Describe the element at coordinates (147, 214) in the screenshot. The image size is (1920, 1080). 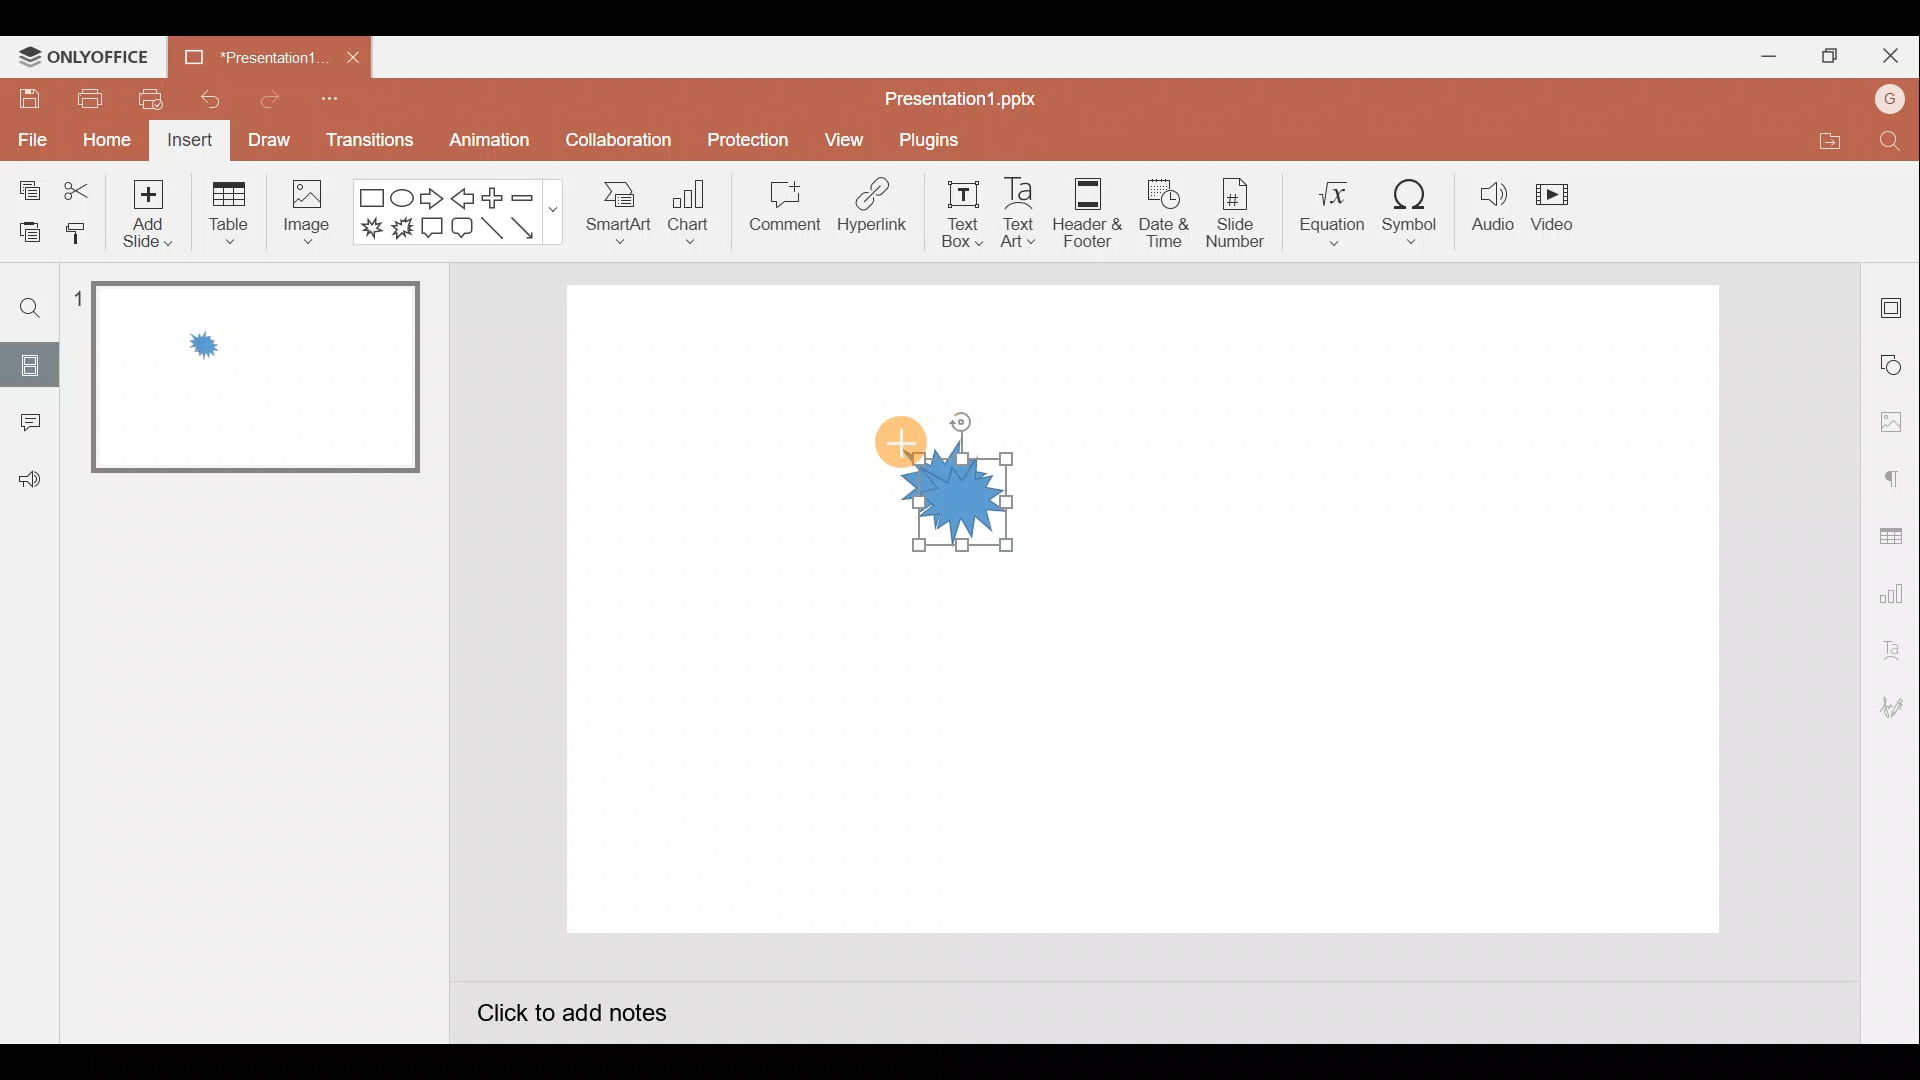
I see `Add slide` at that location.